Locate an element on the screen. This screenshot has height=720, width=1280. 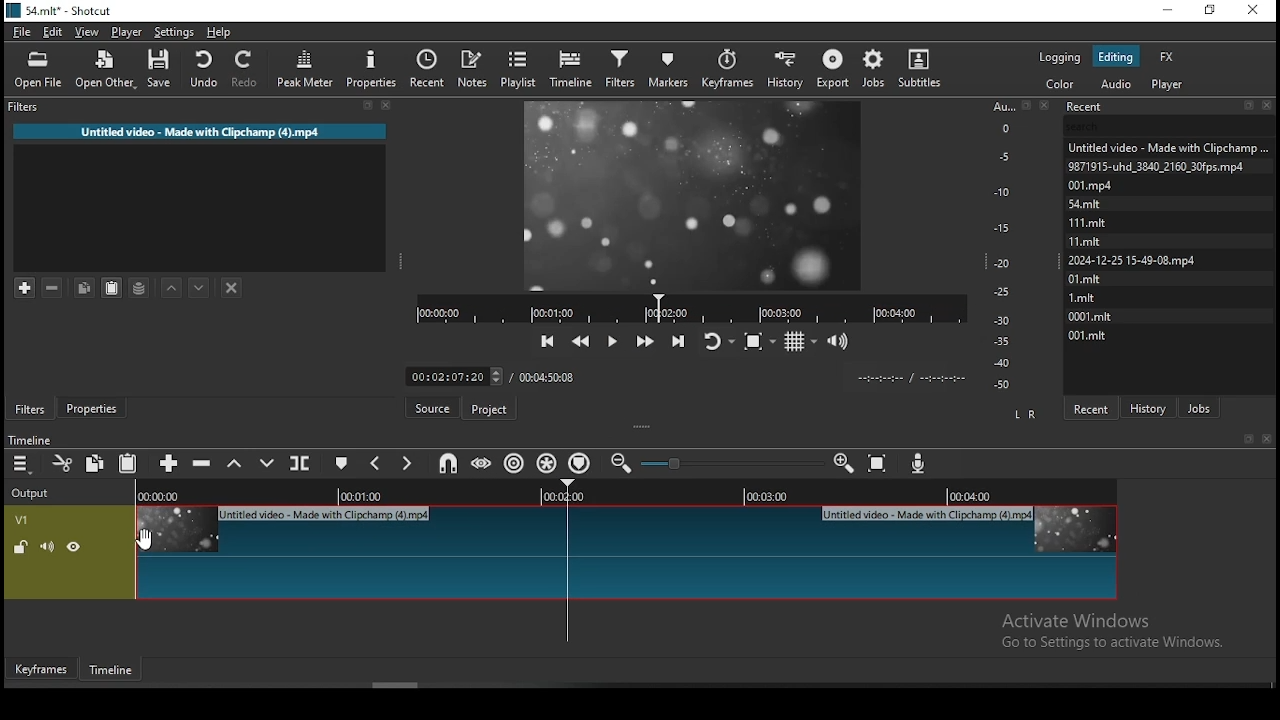
snap is located at coordinates (450, 462).